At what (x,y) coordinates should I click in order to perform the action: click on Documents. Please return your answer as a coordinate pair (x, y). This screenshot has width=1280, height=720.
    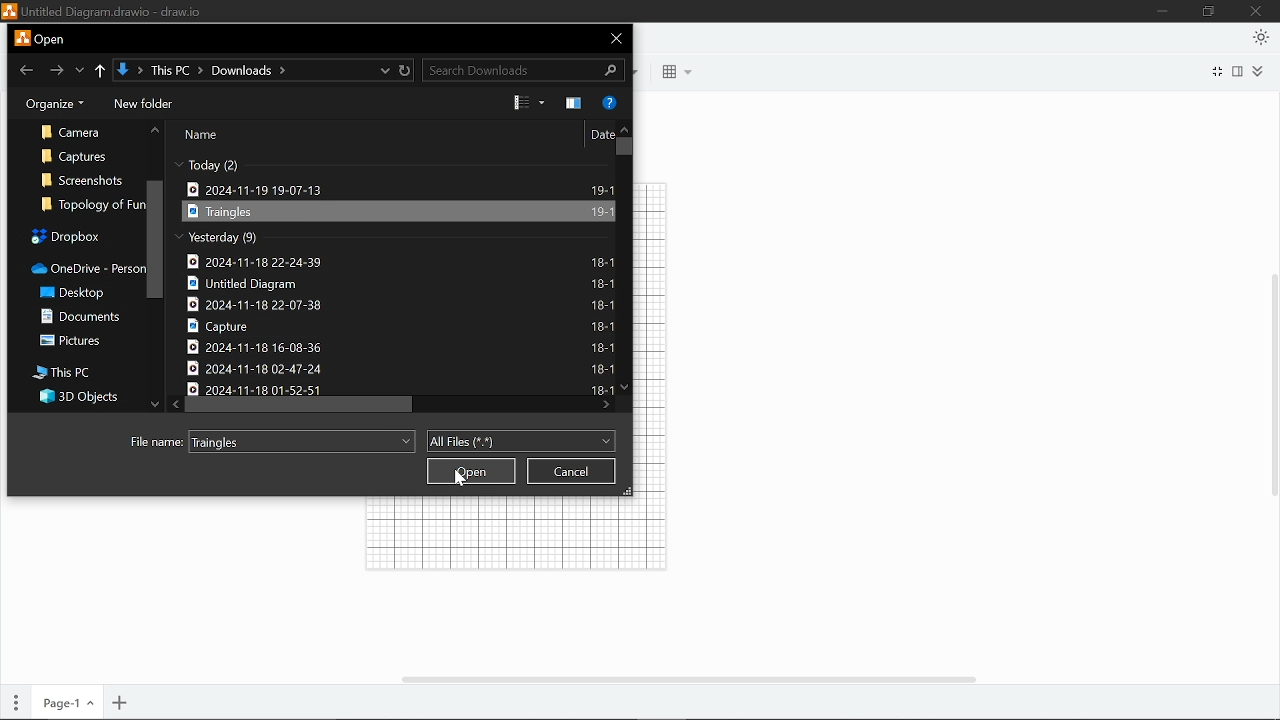
    Looking at the image, I should click on (85, 319).